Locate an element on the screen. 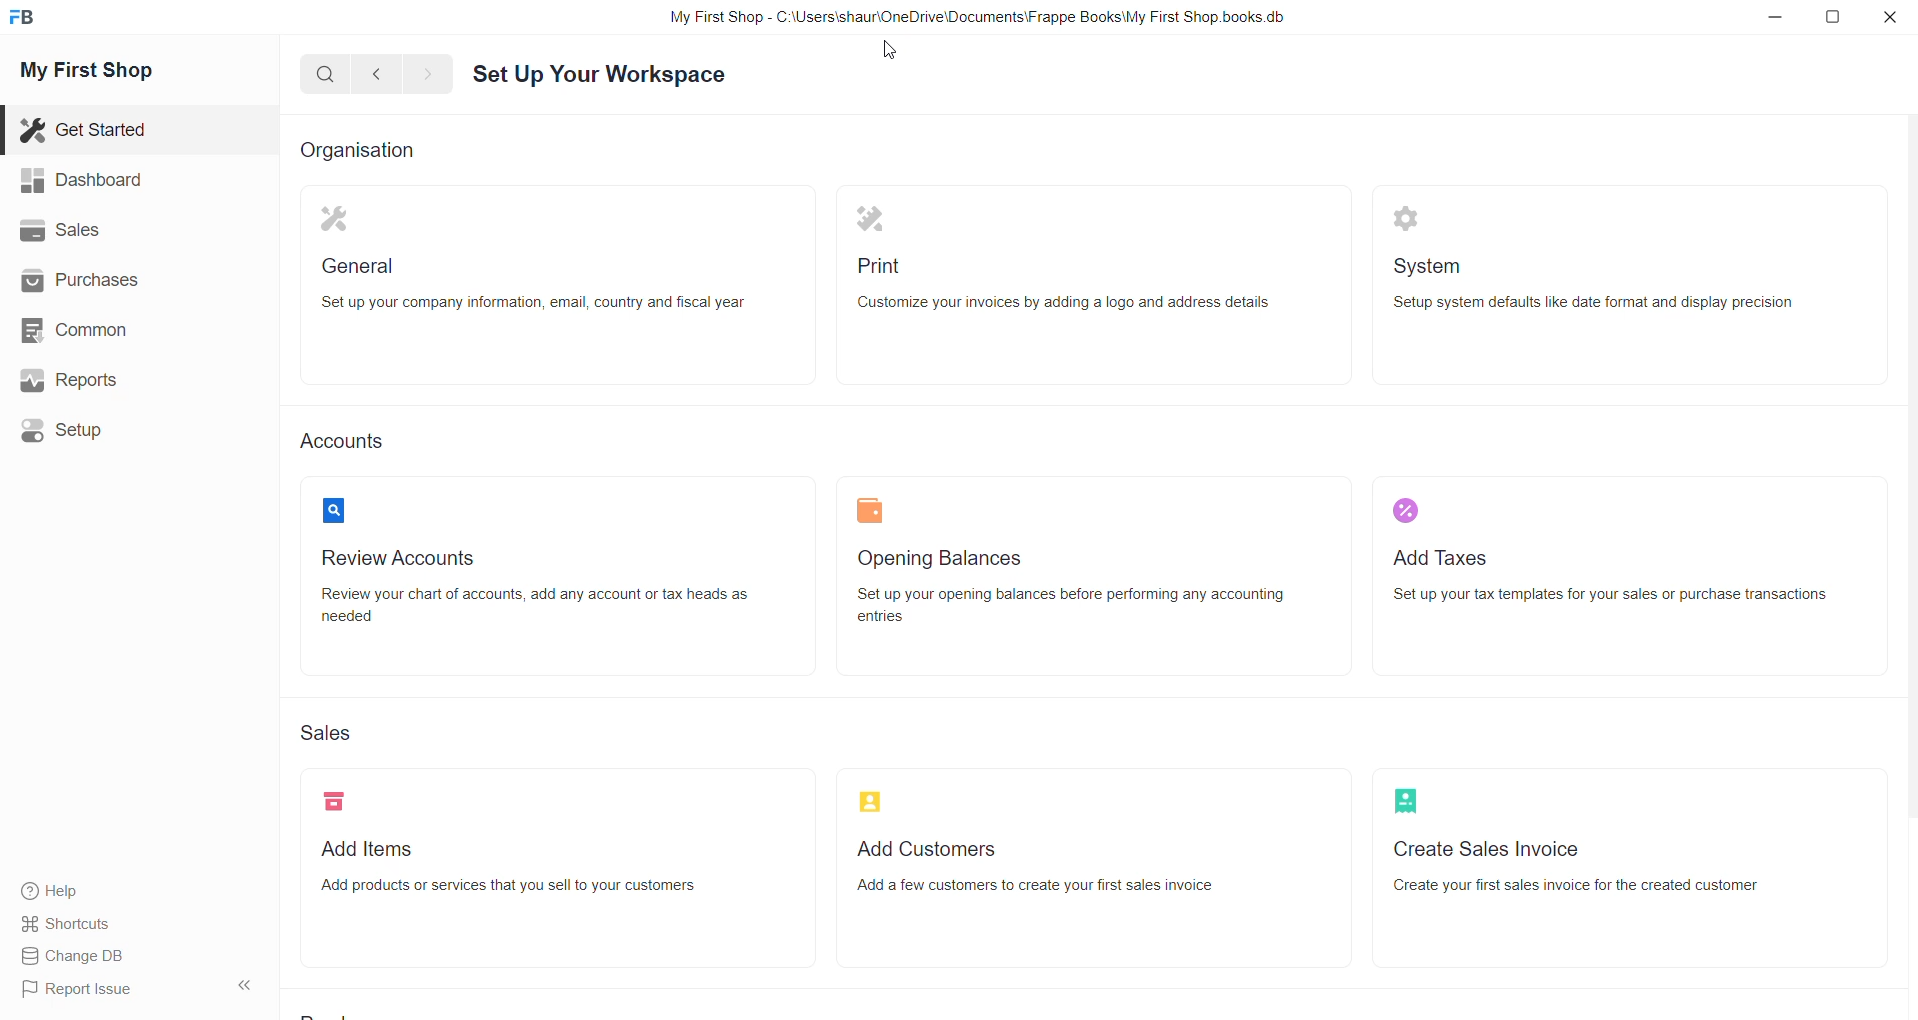 This screenshot has height=1020, width=1918. Add Taxes is located at coordinates (1618, 565).